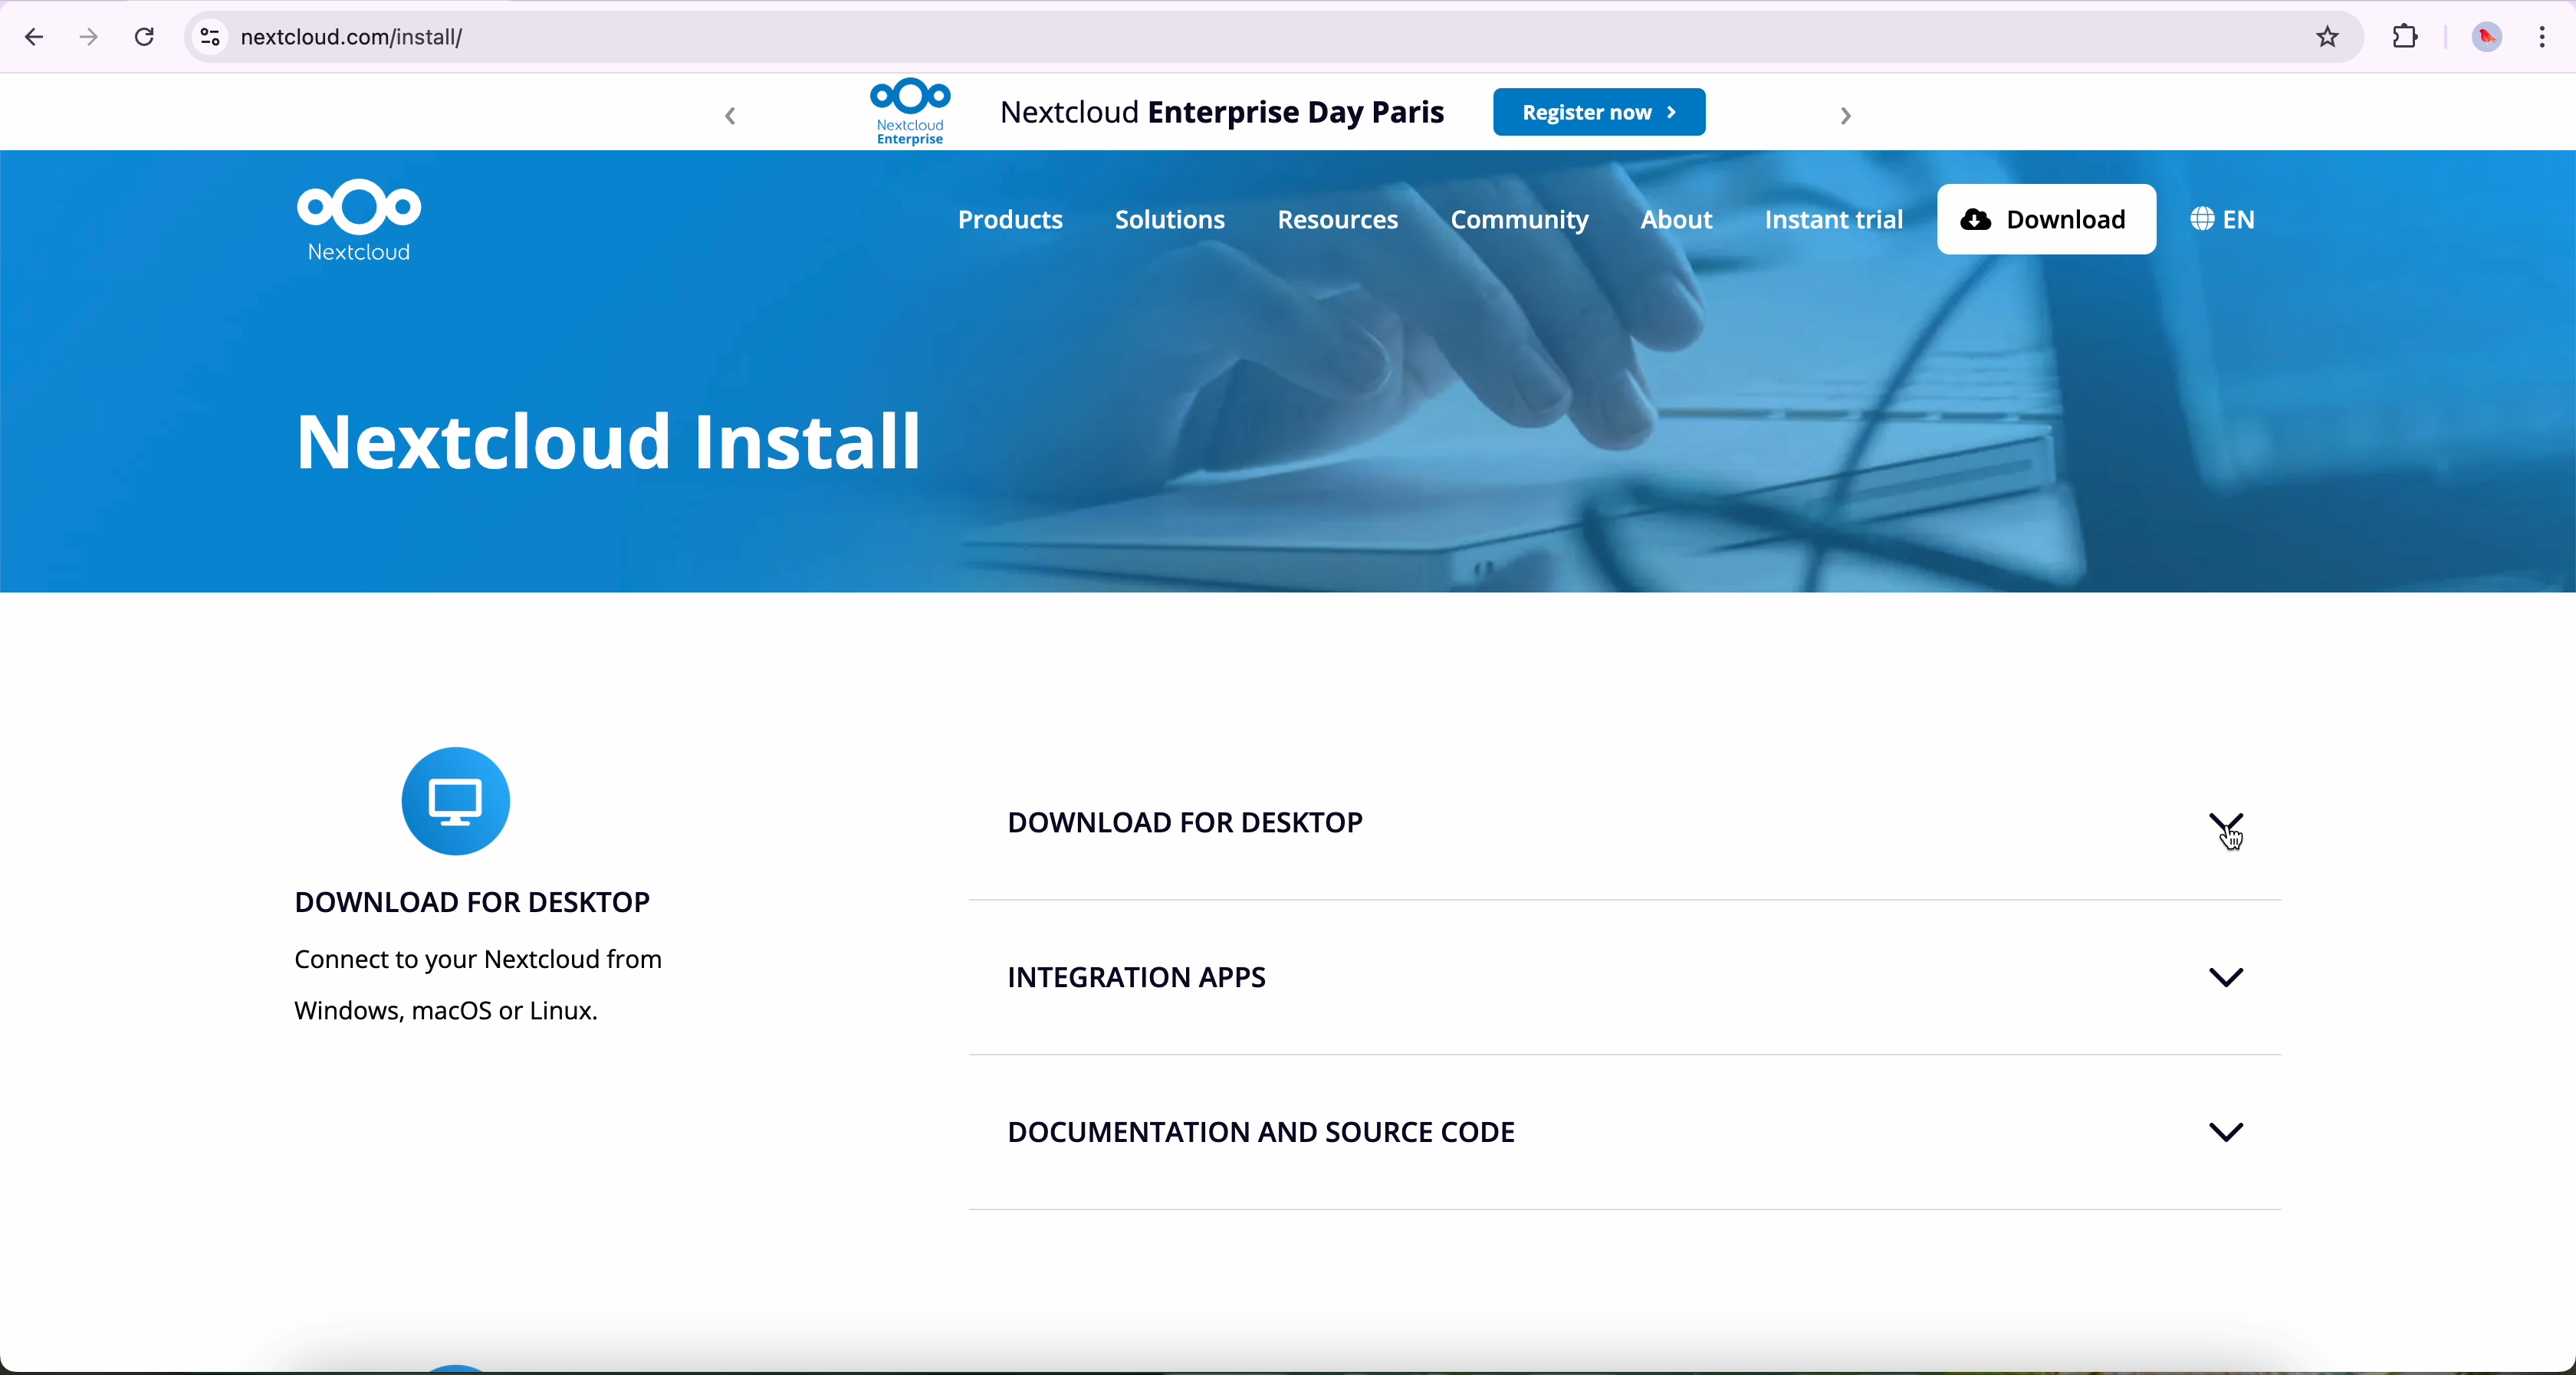  What do you see at coordinates (1681, 219) in the screenshot?
I see `about` at bounding box center [1681, 219].